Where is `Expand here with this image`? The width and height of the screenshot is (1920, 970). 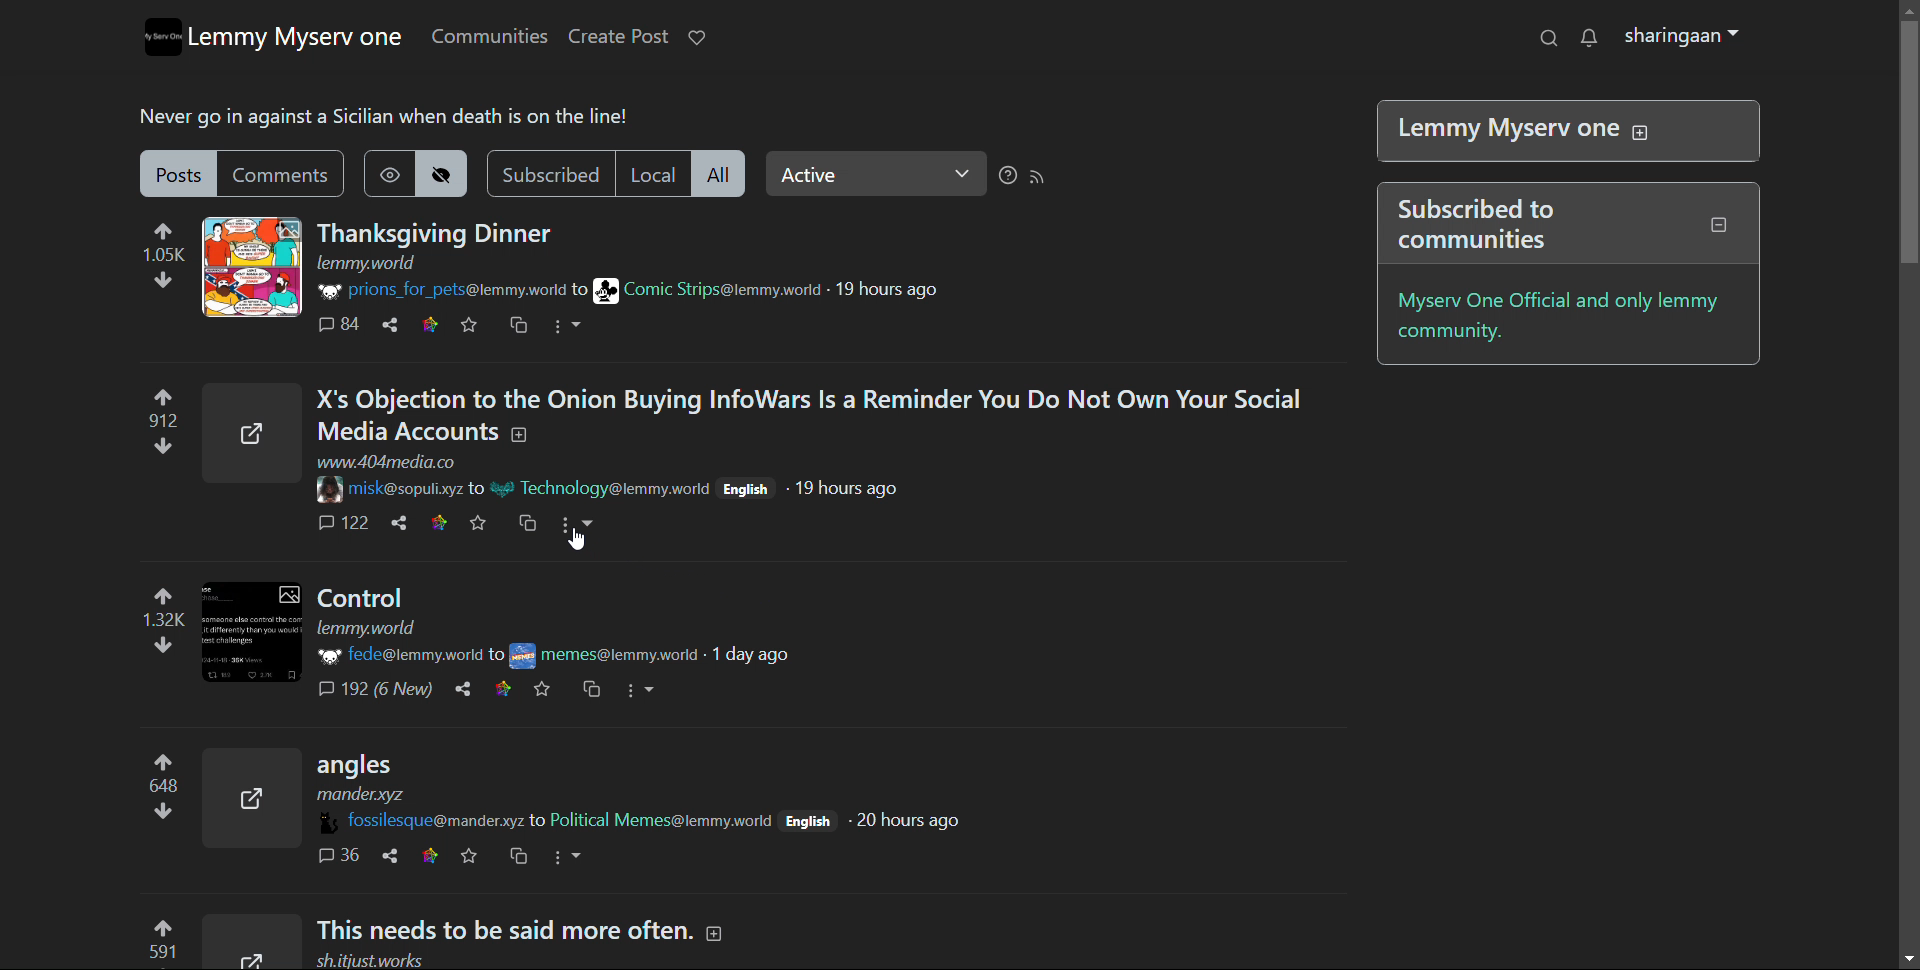
Expand here with this image is located at coordinates (243, 943).